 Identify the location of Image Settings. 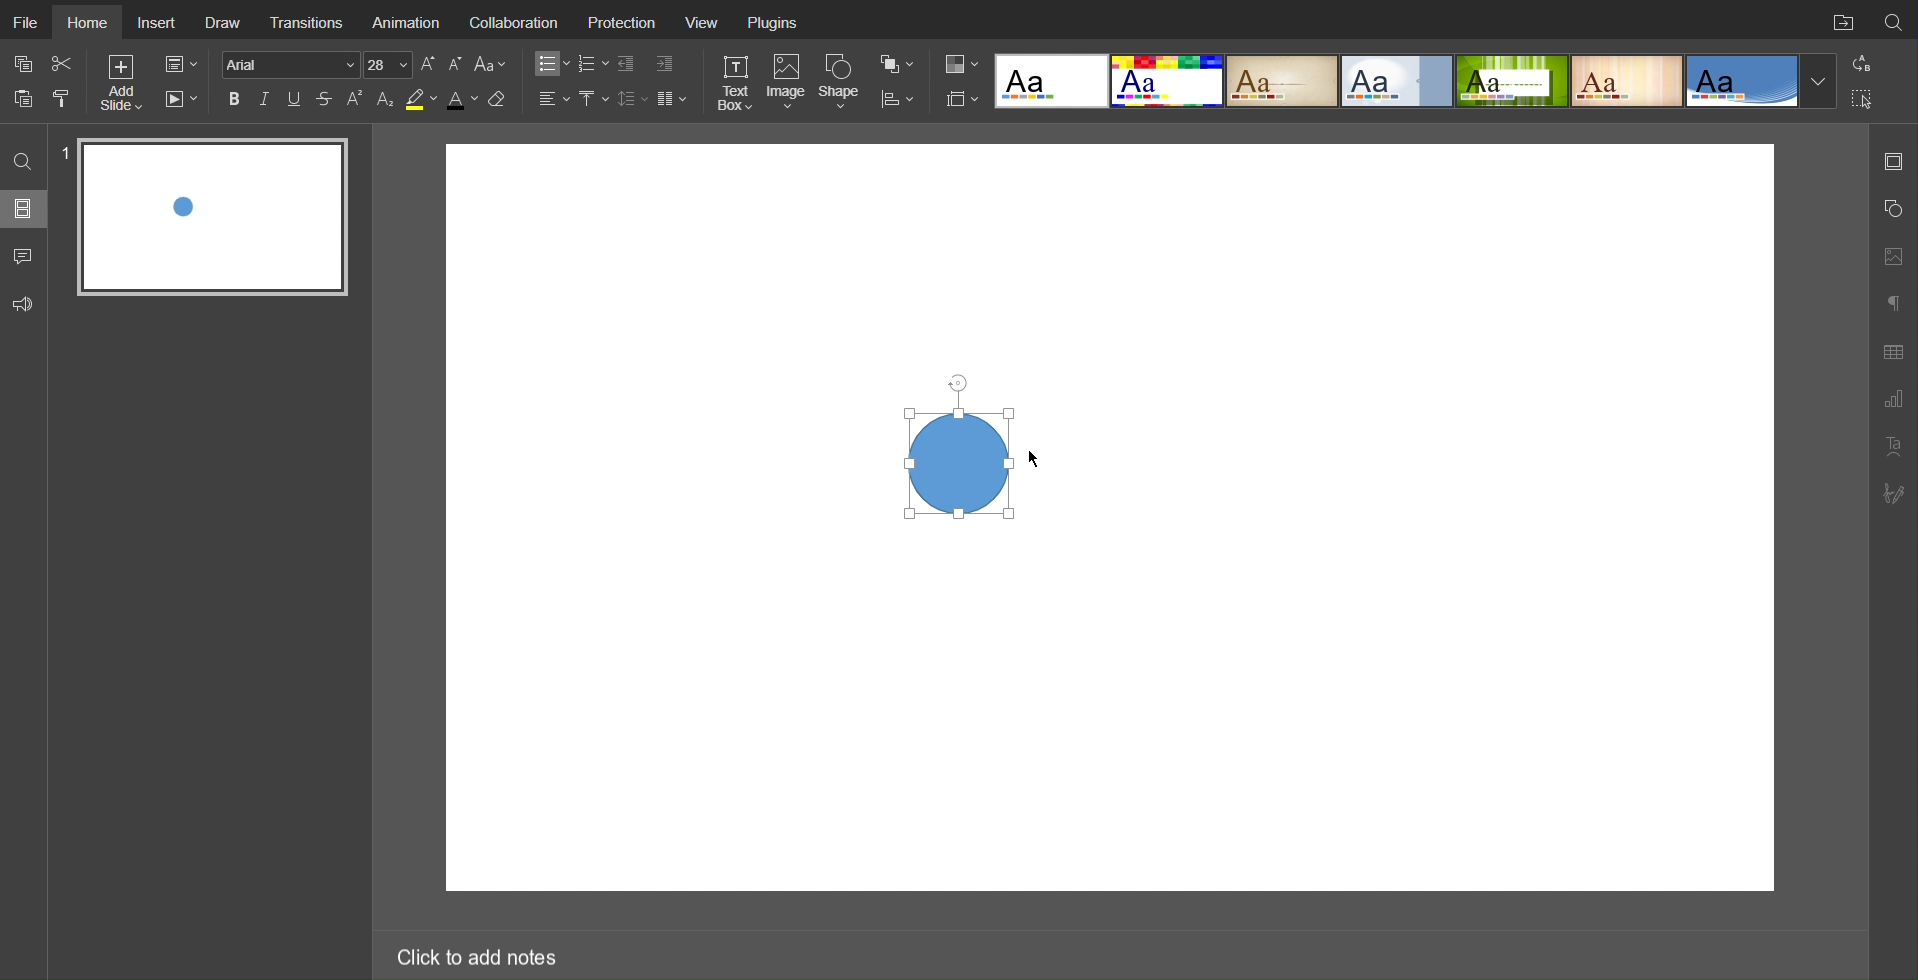
(1892, 254).